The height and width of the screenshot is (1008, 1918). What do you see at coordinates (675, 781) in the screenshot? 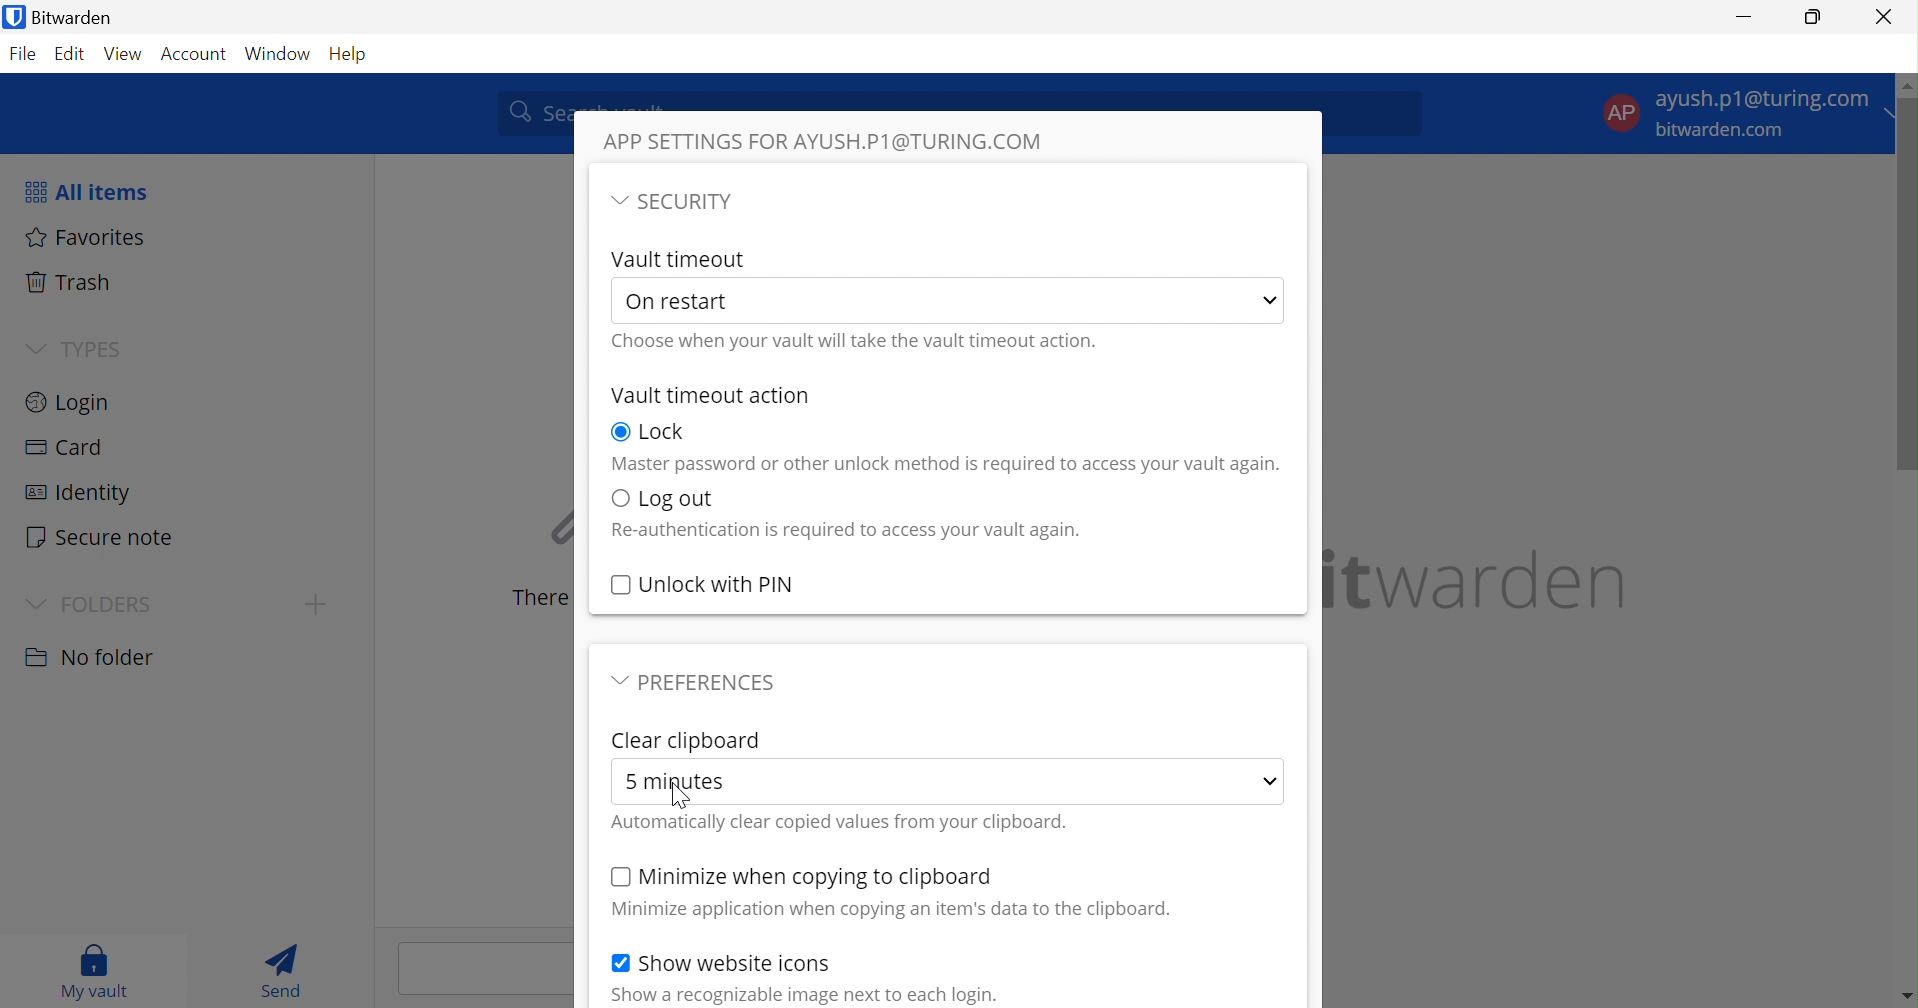
I see `5 minutes` at bounding box center [675, 781].